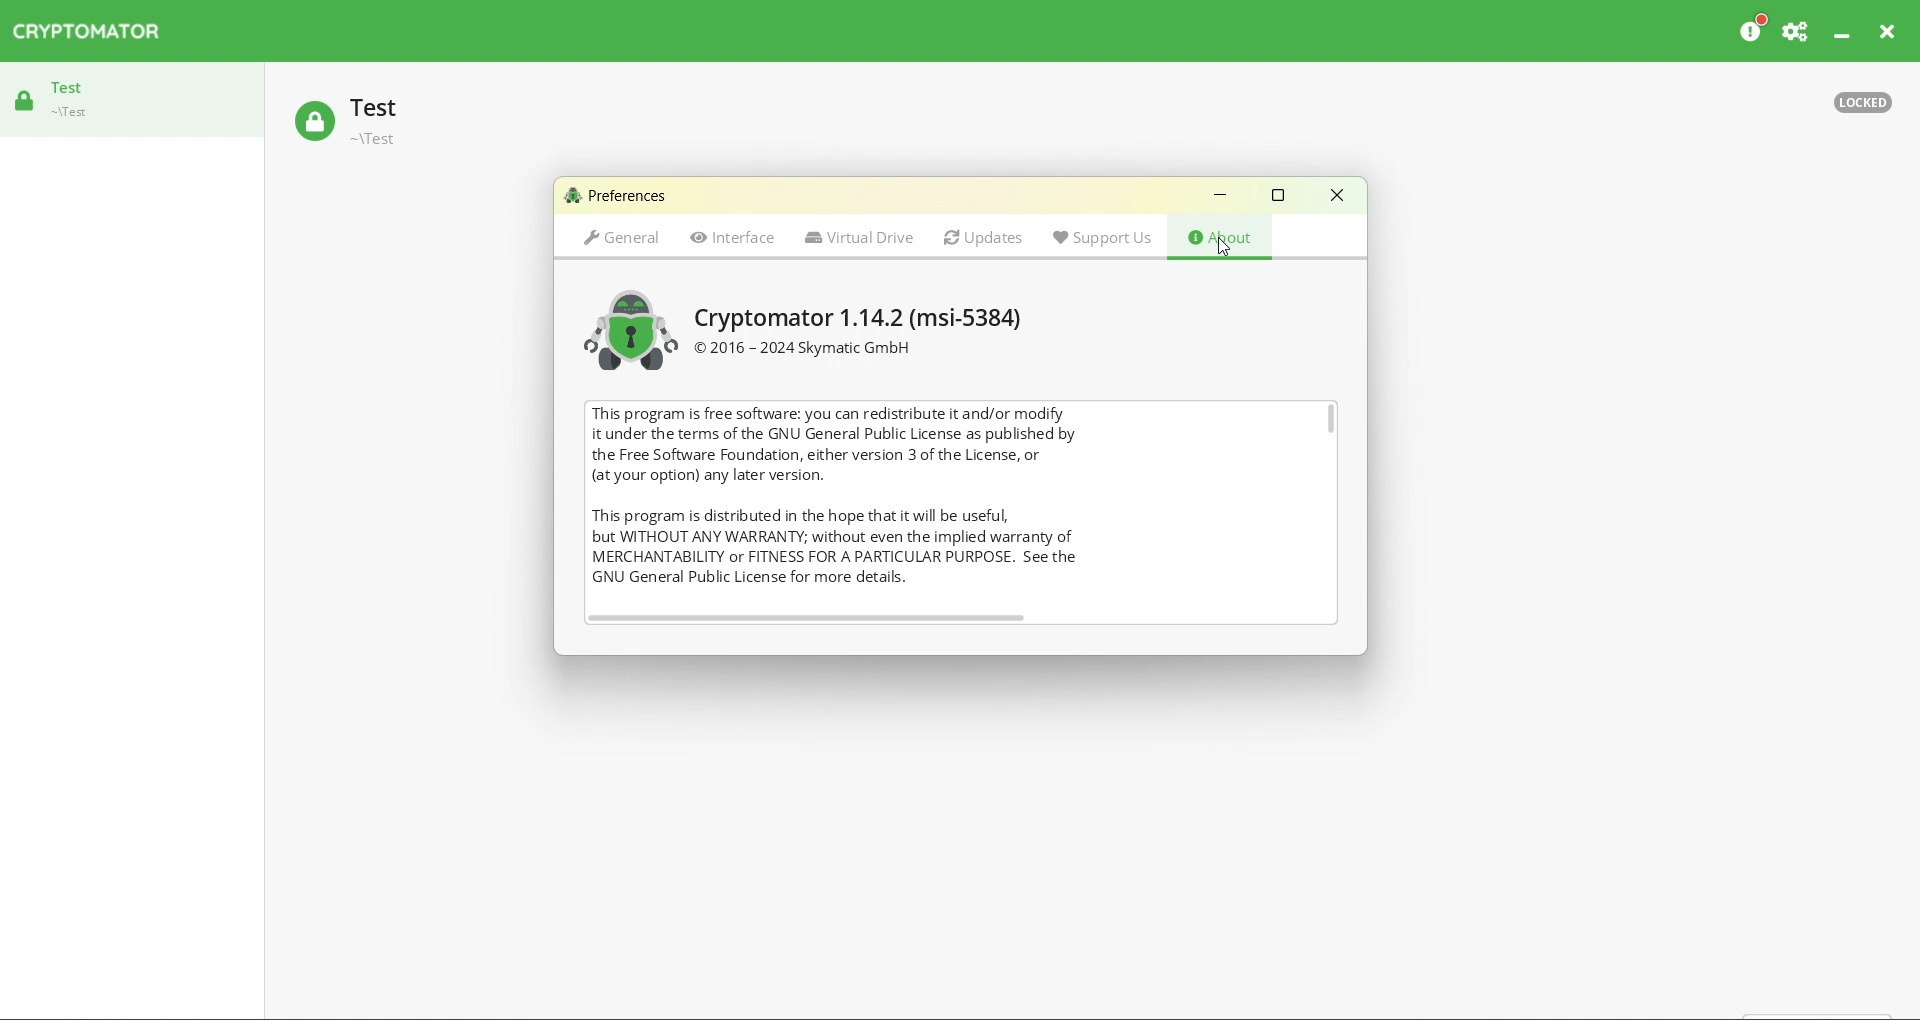  I want to click on Cryptomator, so click(818, 326).